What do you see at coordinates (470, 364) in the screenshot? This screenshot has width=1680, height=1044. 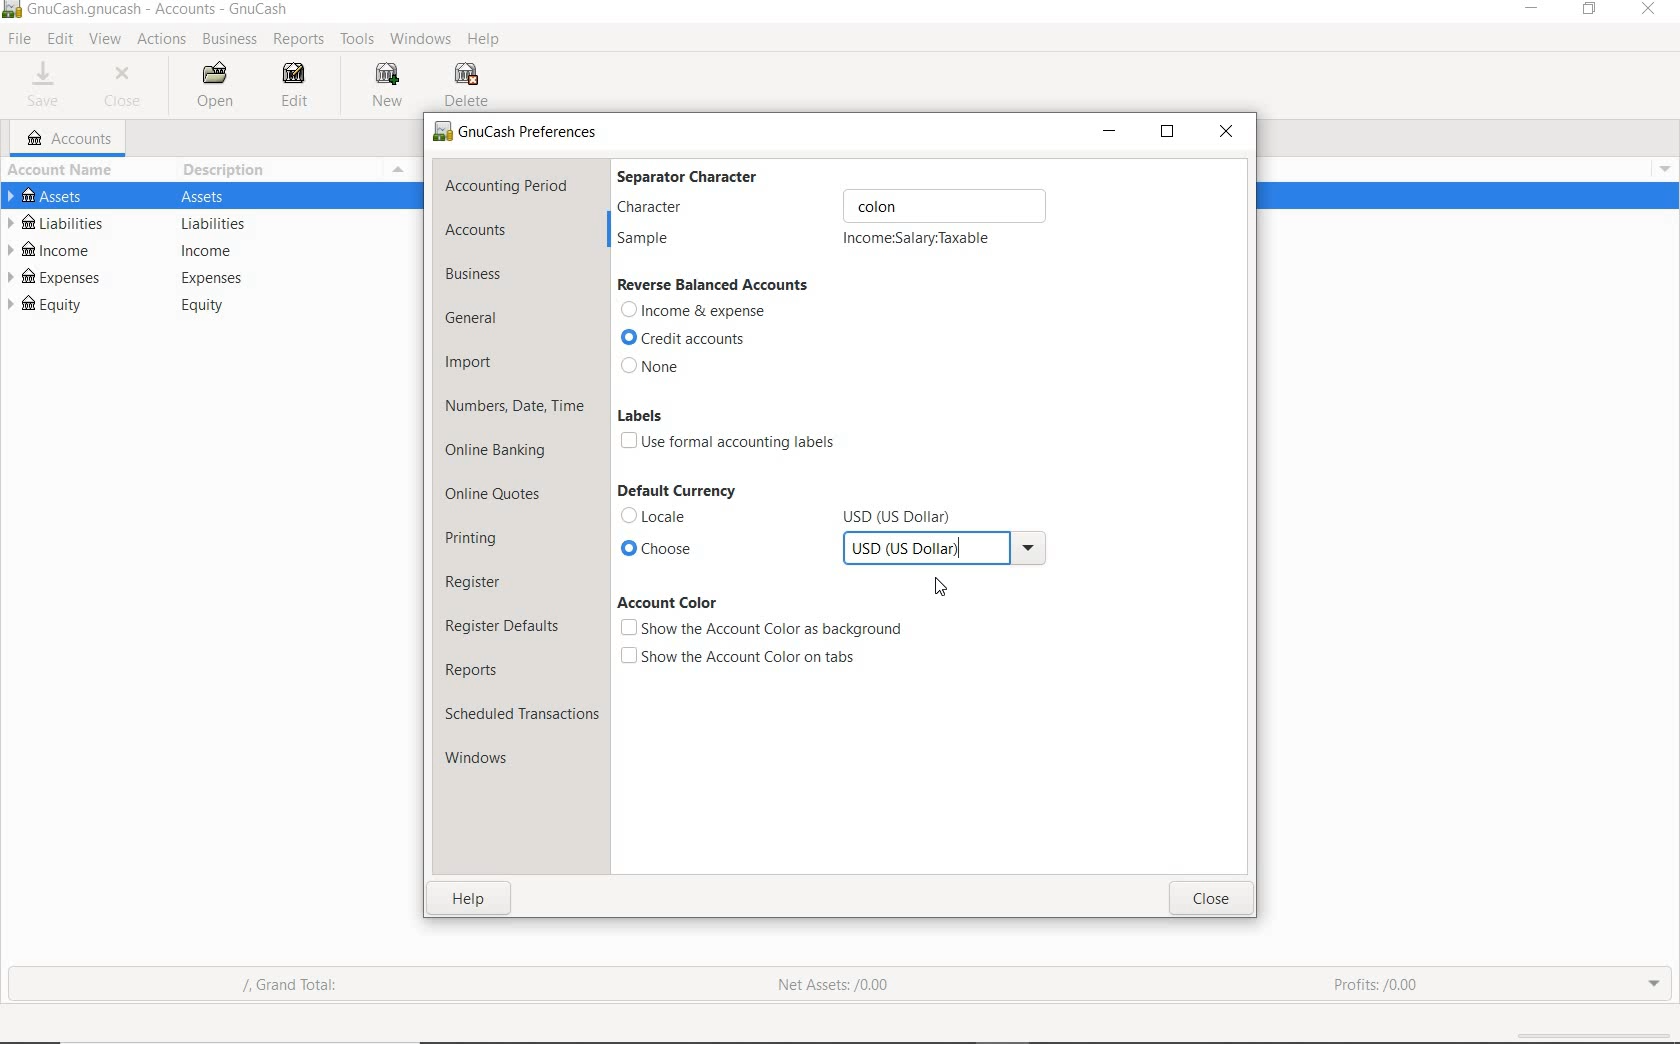 I see `import` at bounding box center [470, 364].